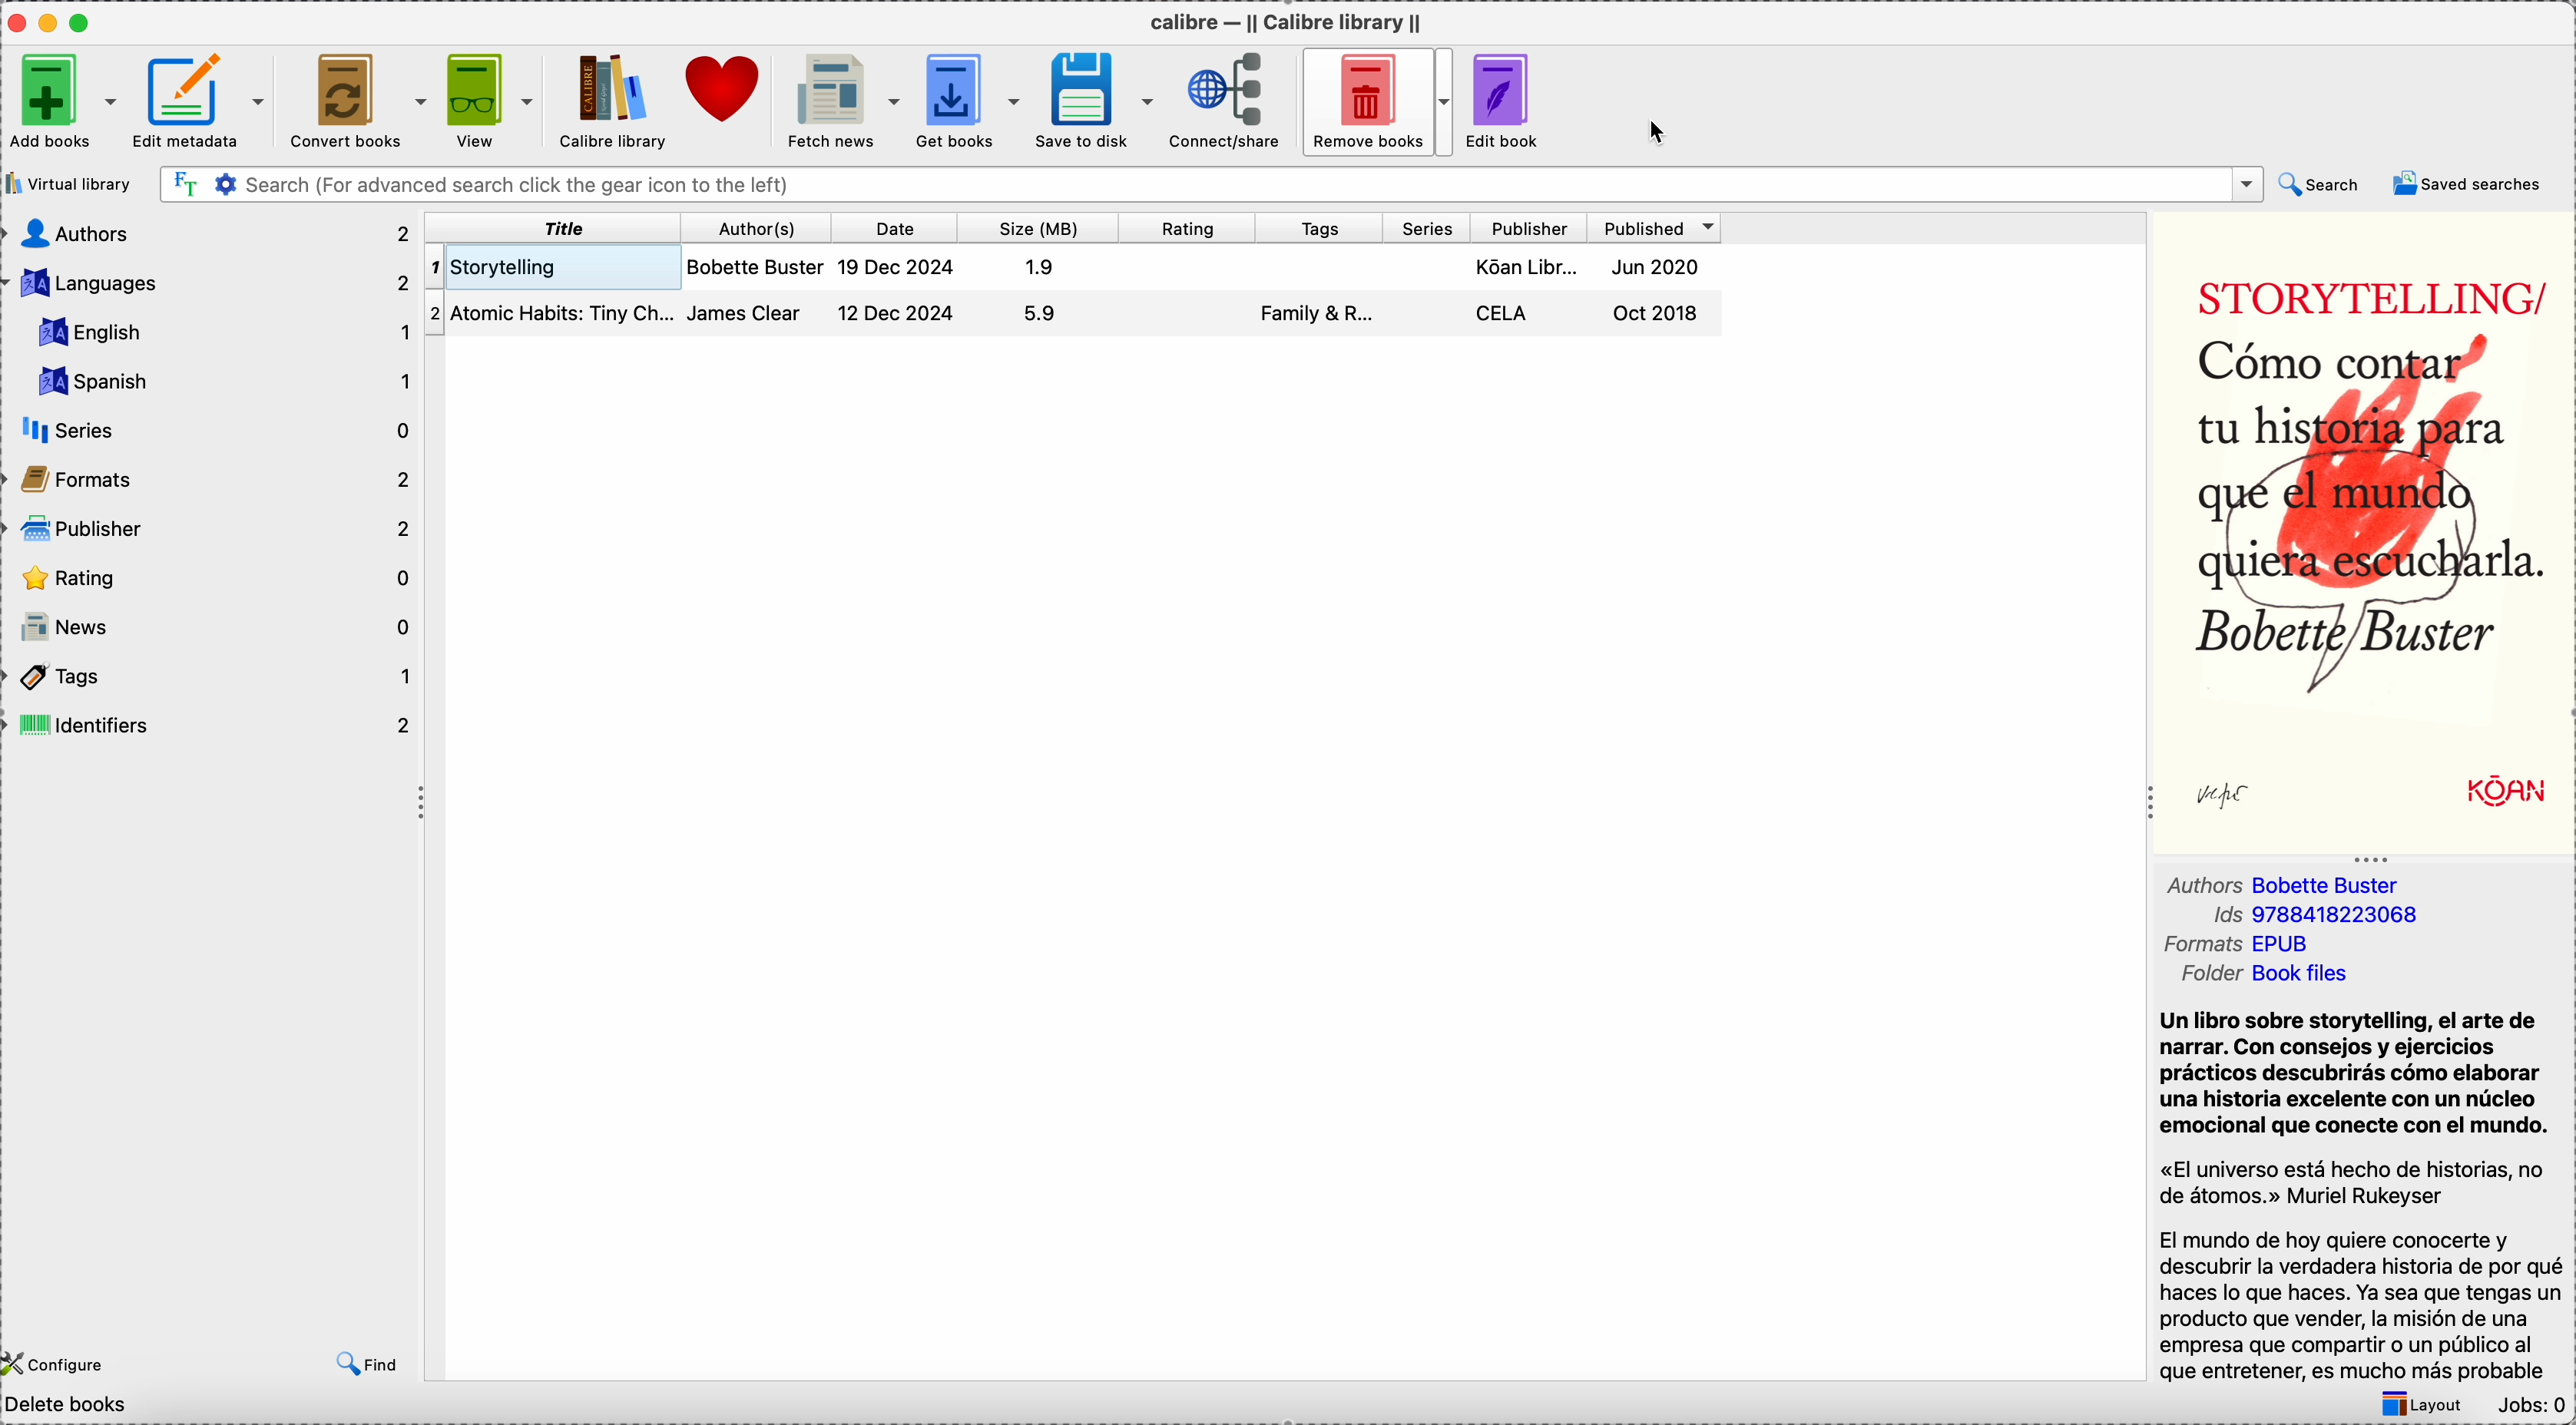 The height and width of the screenshot is (1425, 2576). What do you see at coordinates (1428, 226) in the screenshot?
I see `series` at bounding box center [1428, 226].